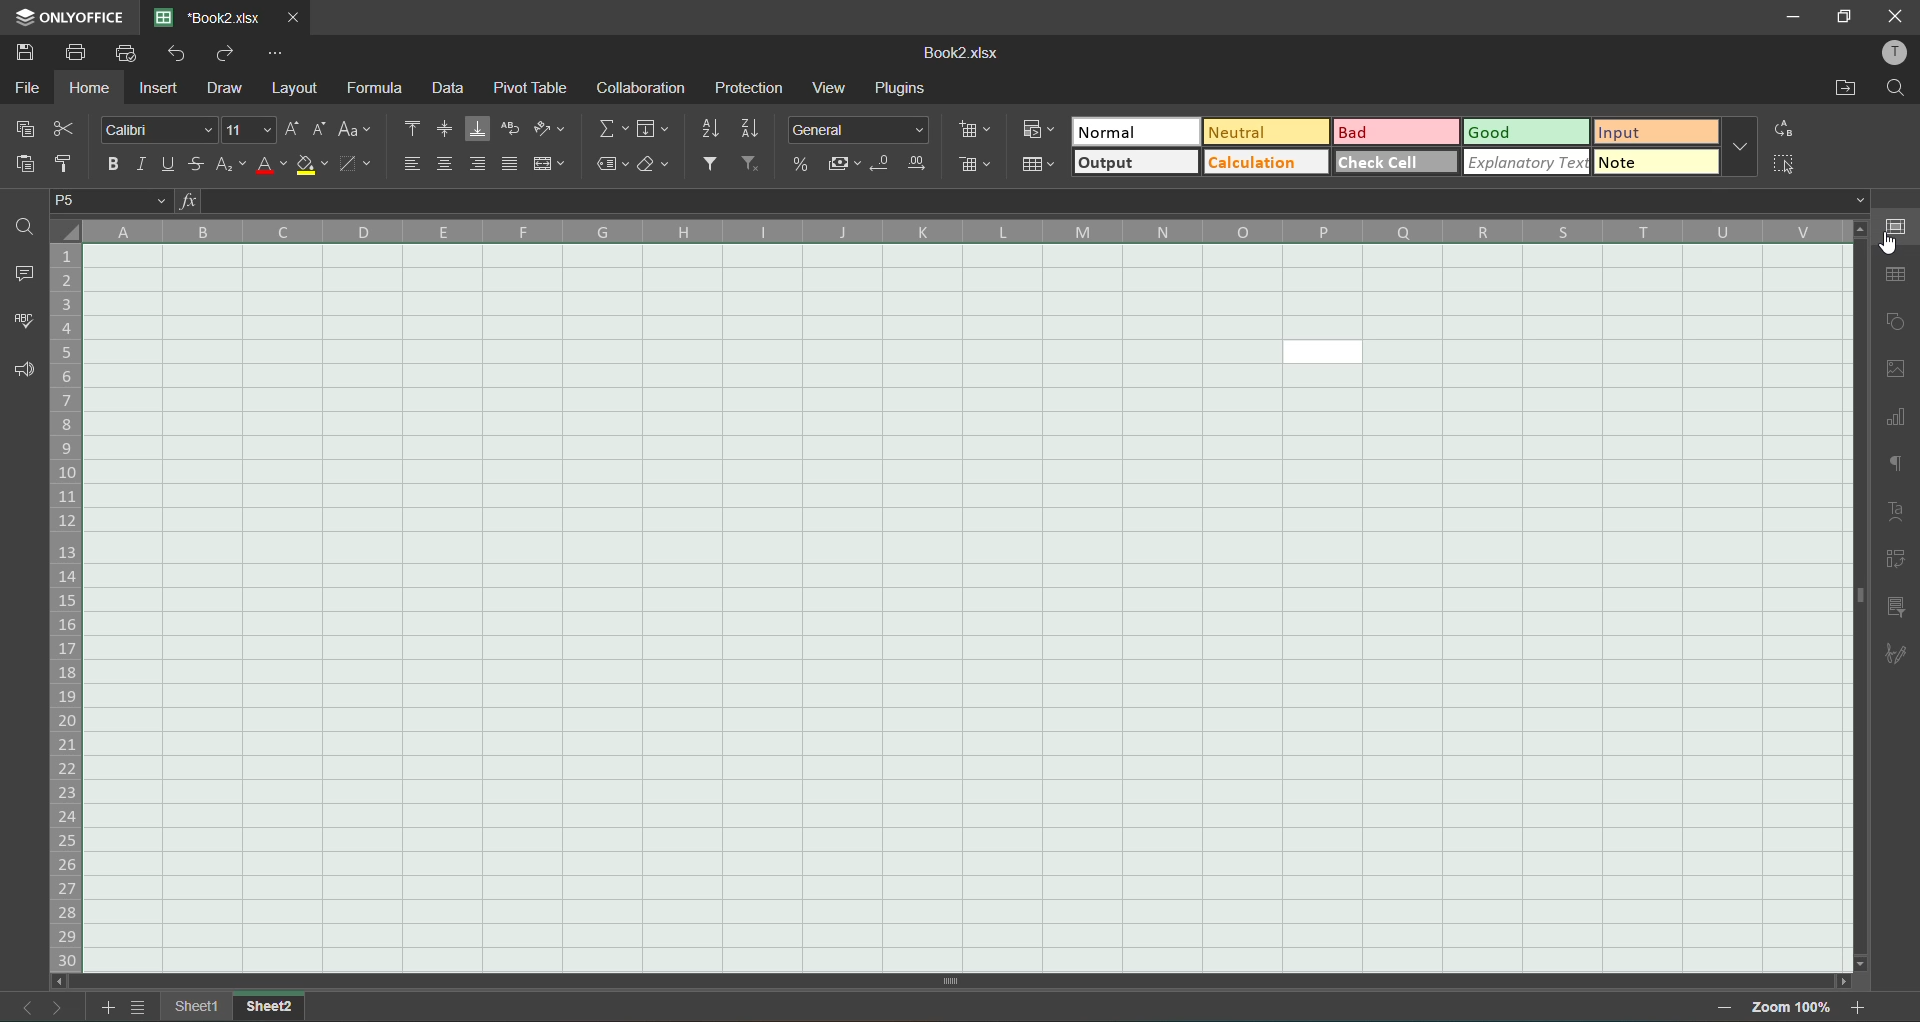  Describe the element at coordinates (972, 131) in the screenshot. I see `insert cells` at that location.